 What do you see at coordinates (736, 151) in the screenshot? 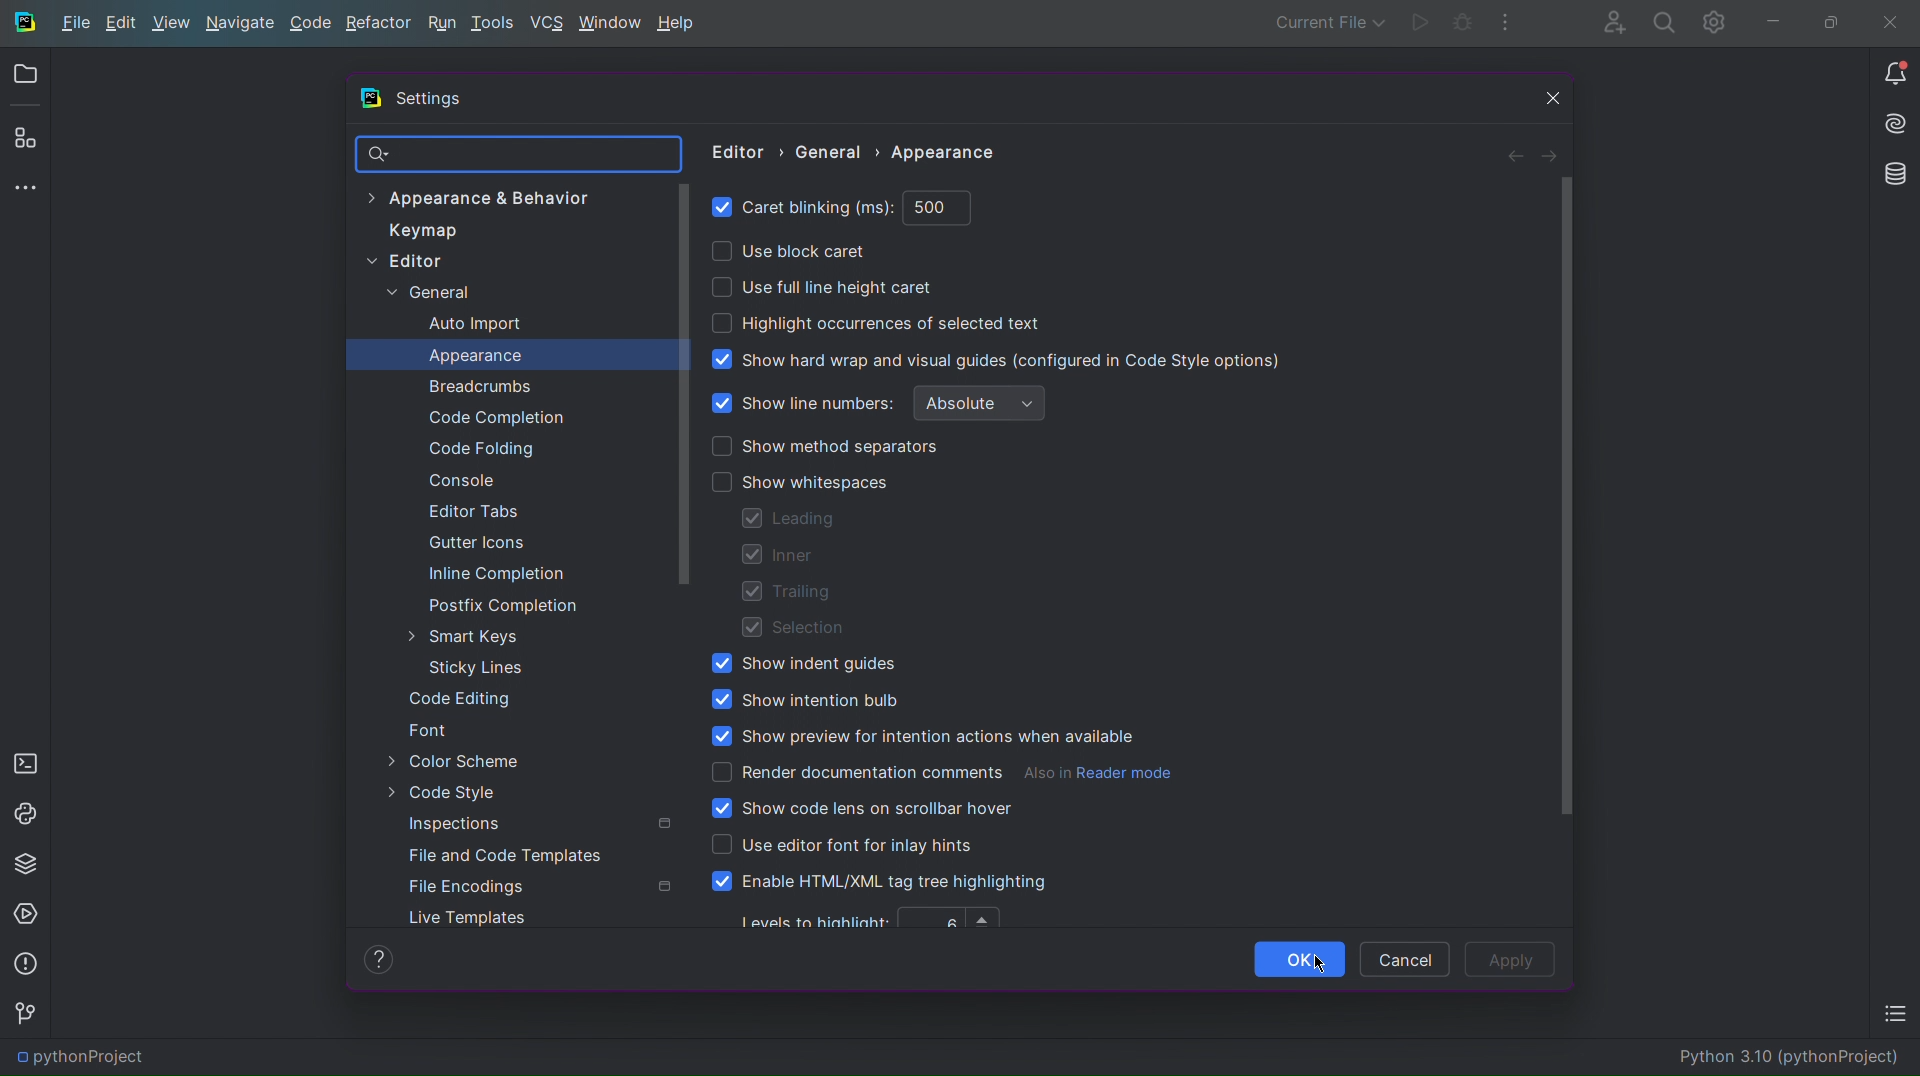
I see `Editor` at bounding box center [736, 151].